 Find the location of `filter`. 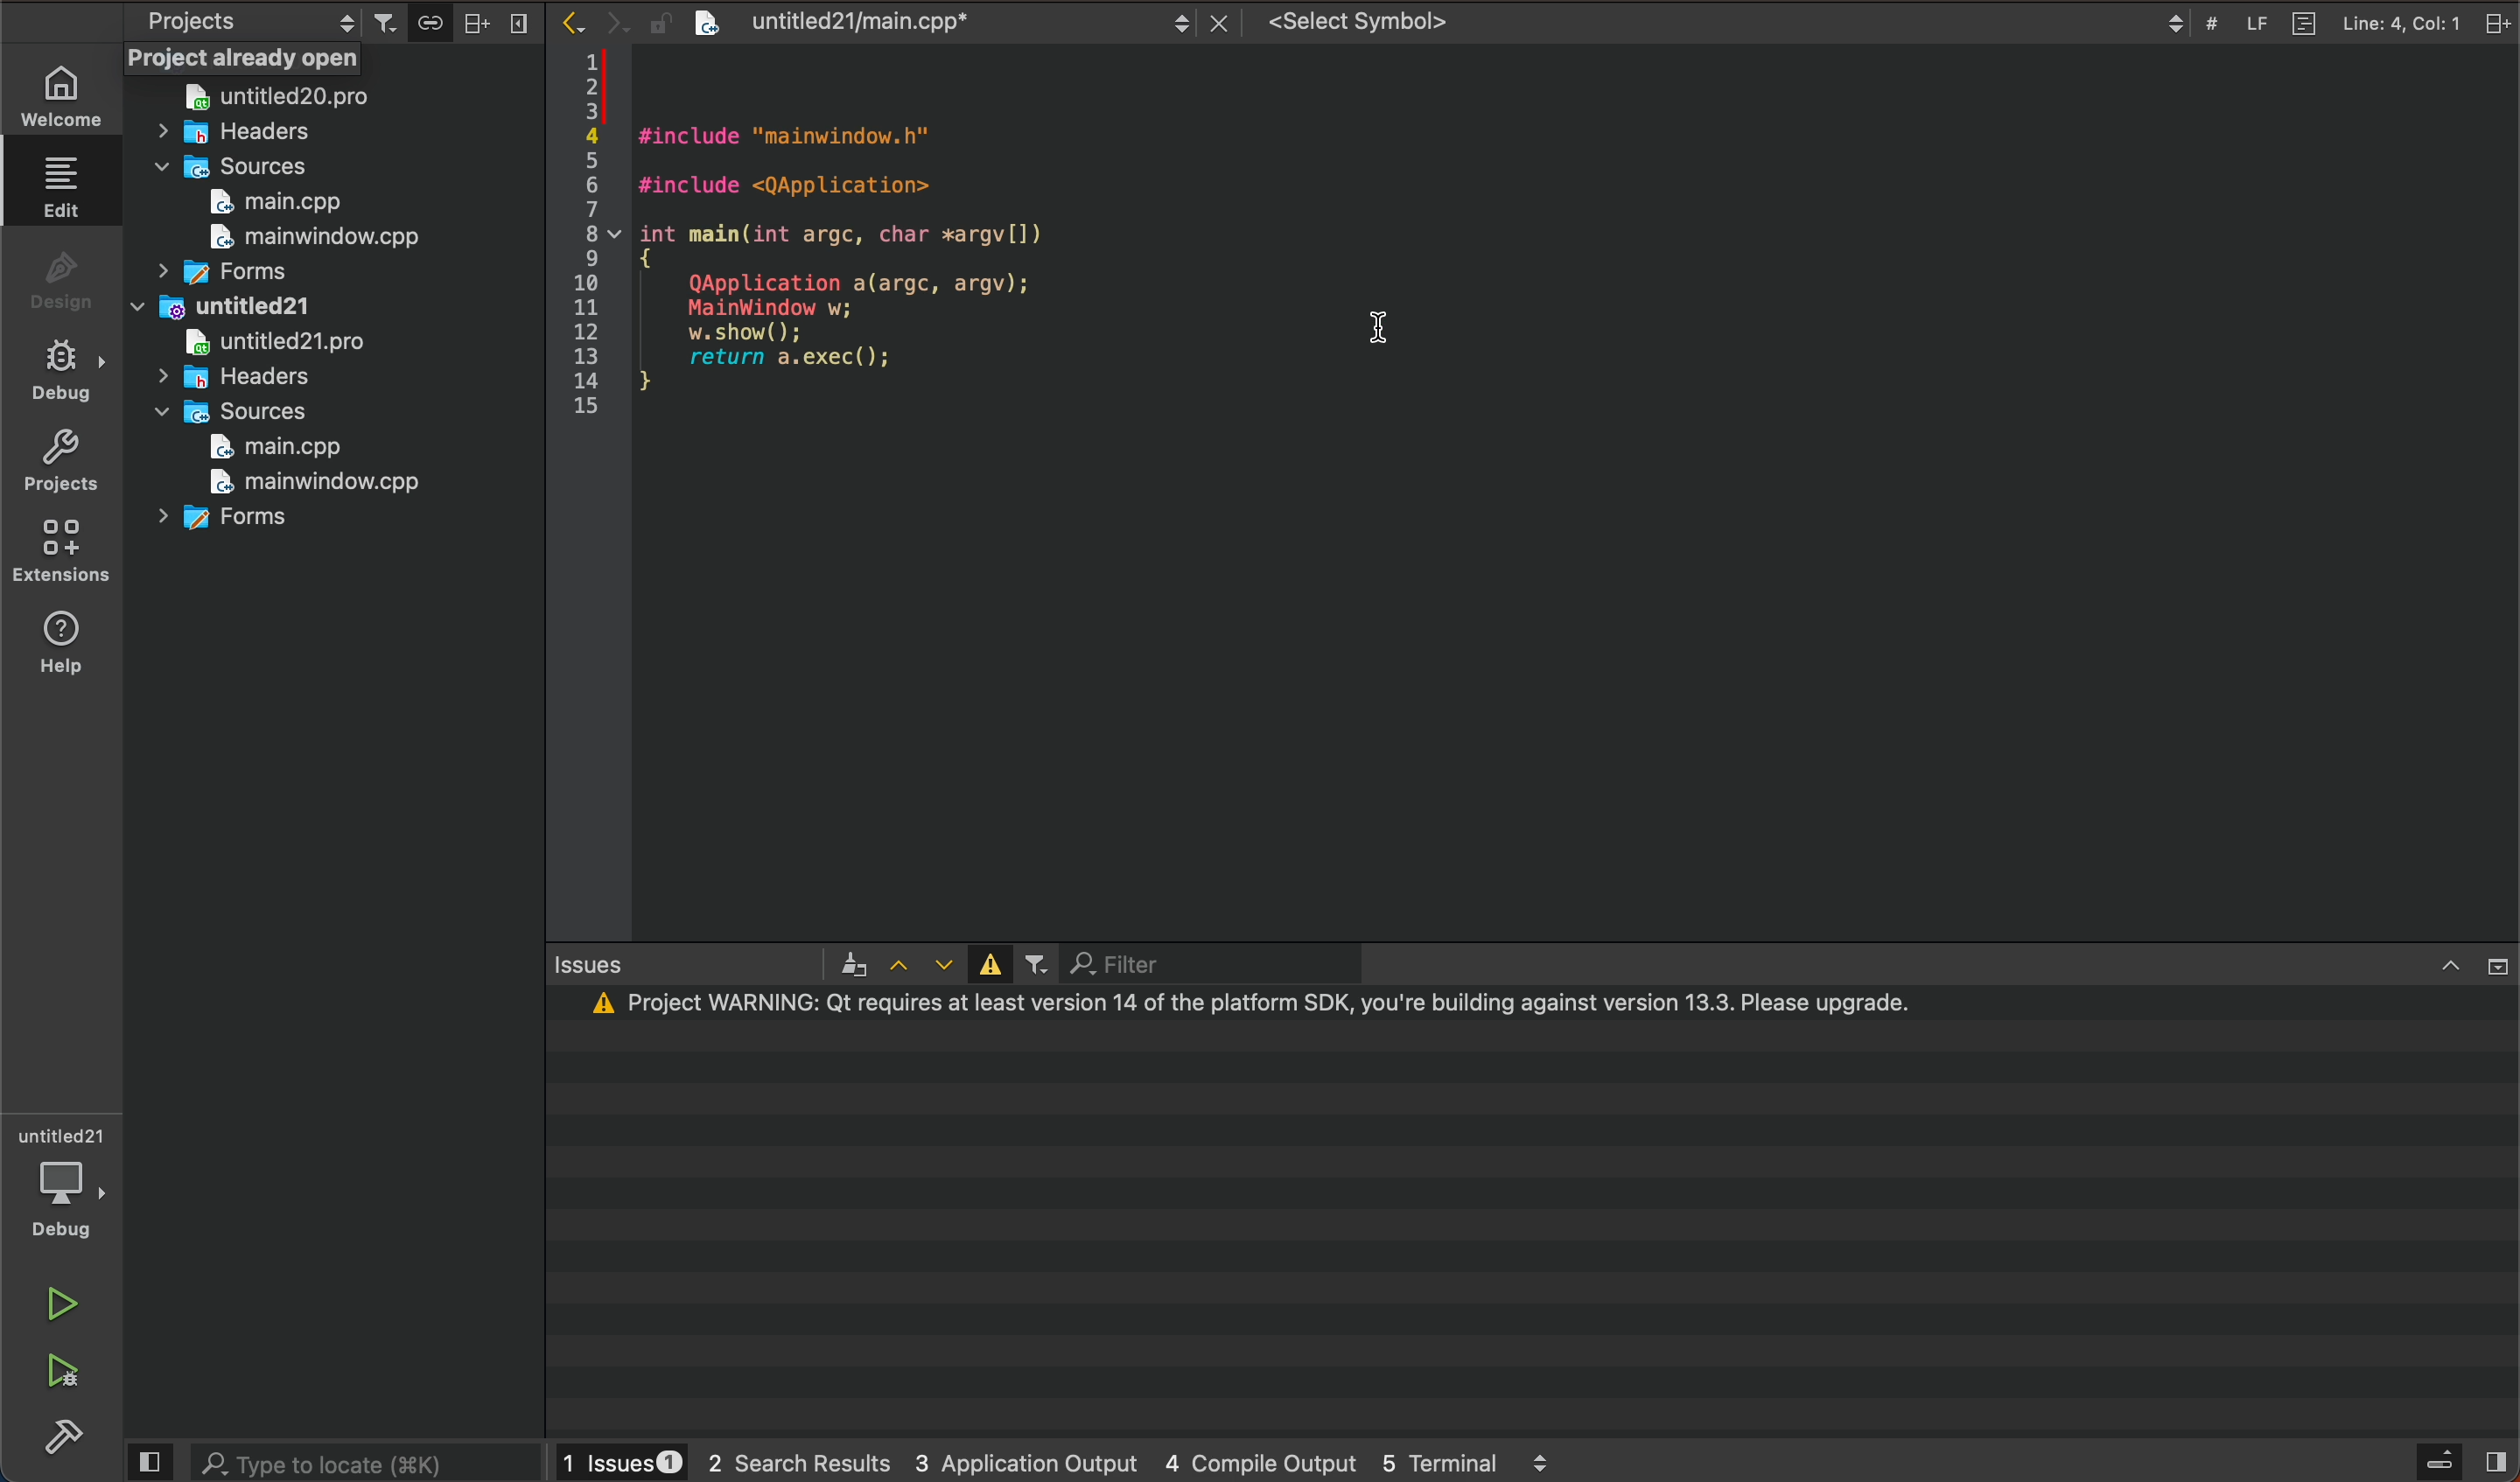

filter is located at coordinates (1223, 962).